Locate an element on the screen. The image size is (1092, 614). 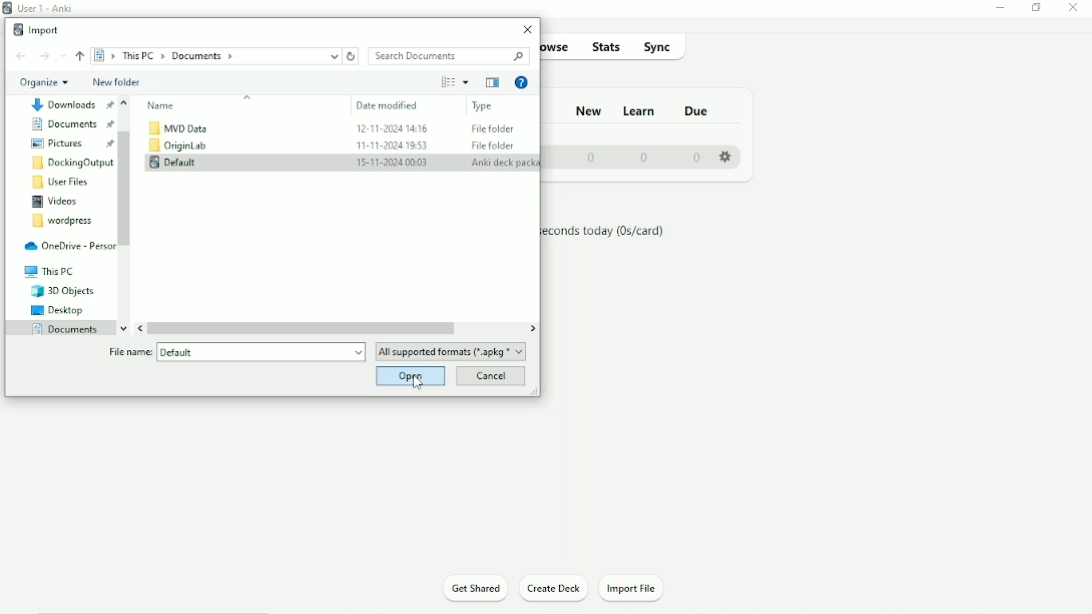
Up is located at coordinates (127, 102).